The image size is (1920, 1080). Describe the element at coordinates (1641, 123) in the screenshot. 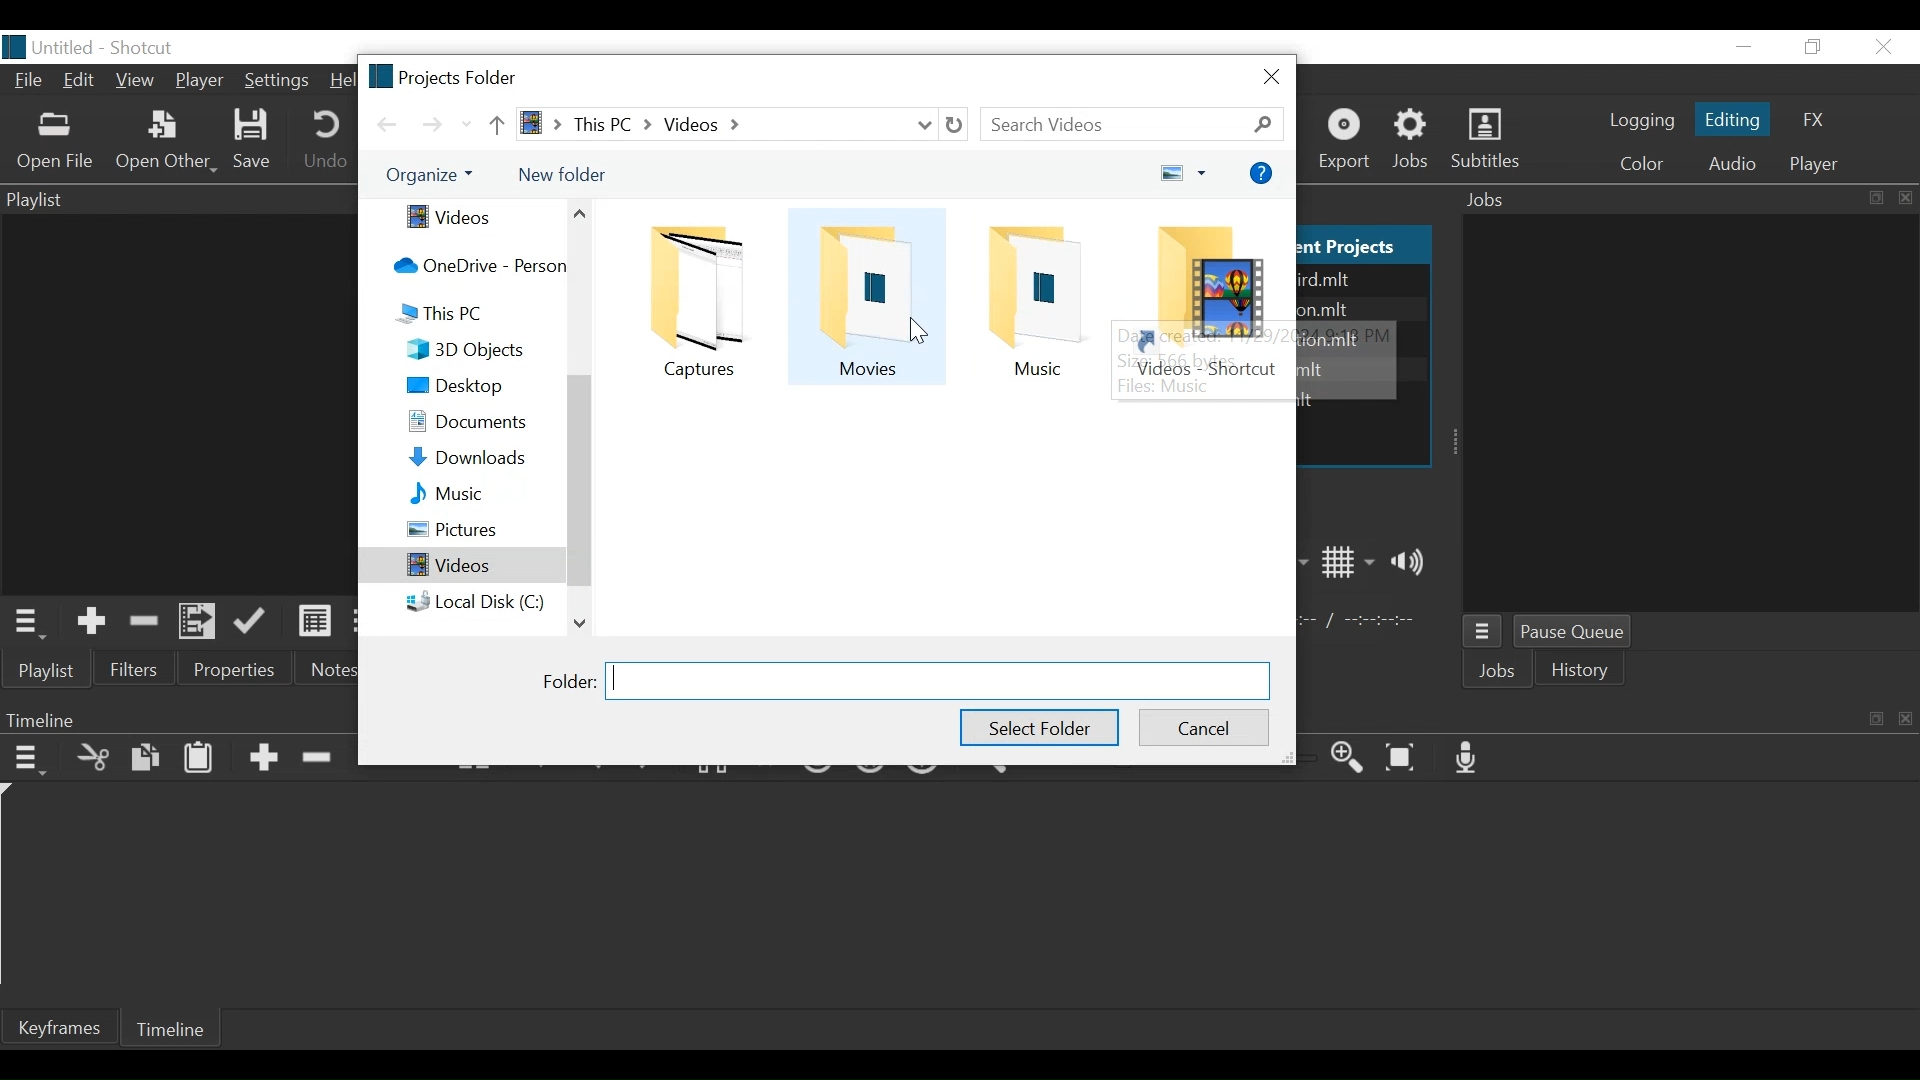

I see `logging` at that location.